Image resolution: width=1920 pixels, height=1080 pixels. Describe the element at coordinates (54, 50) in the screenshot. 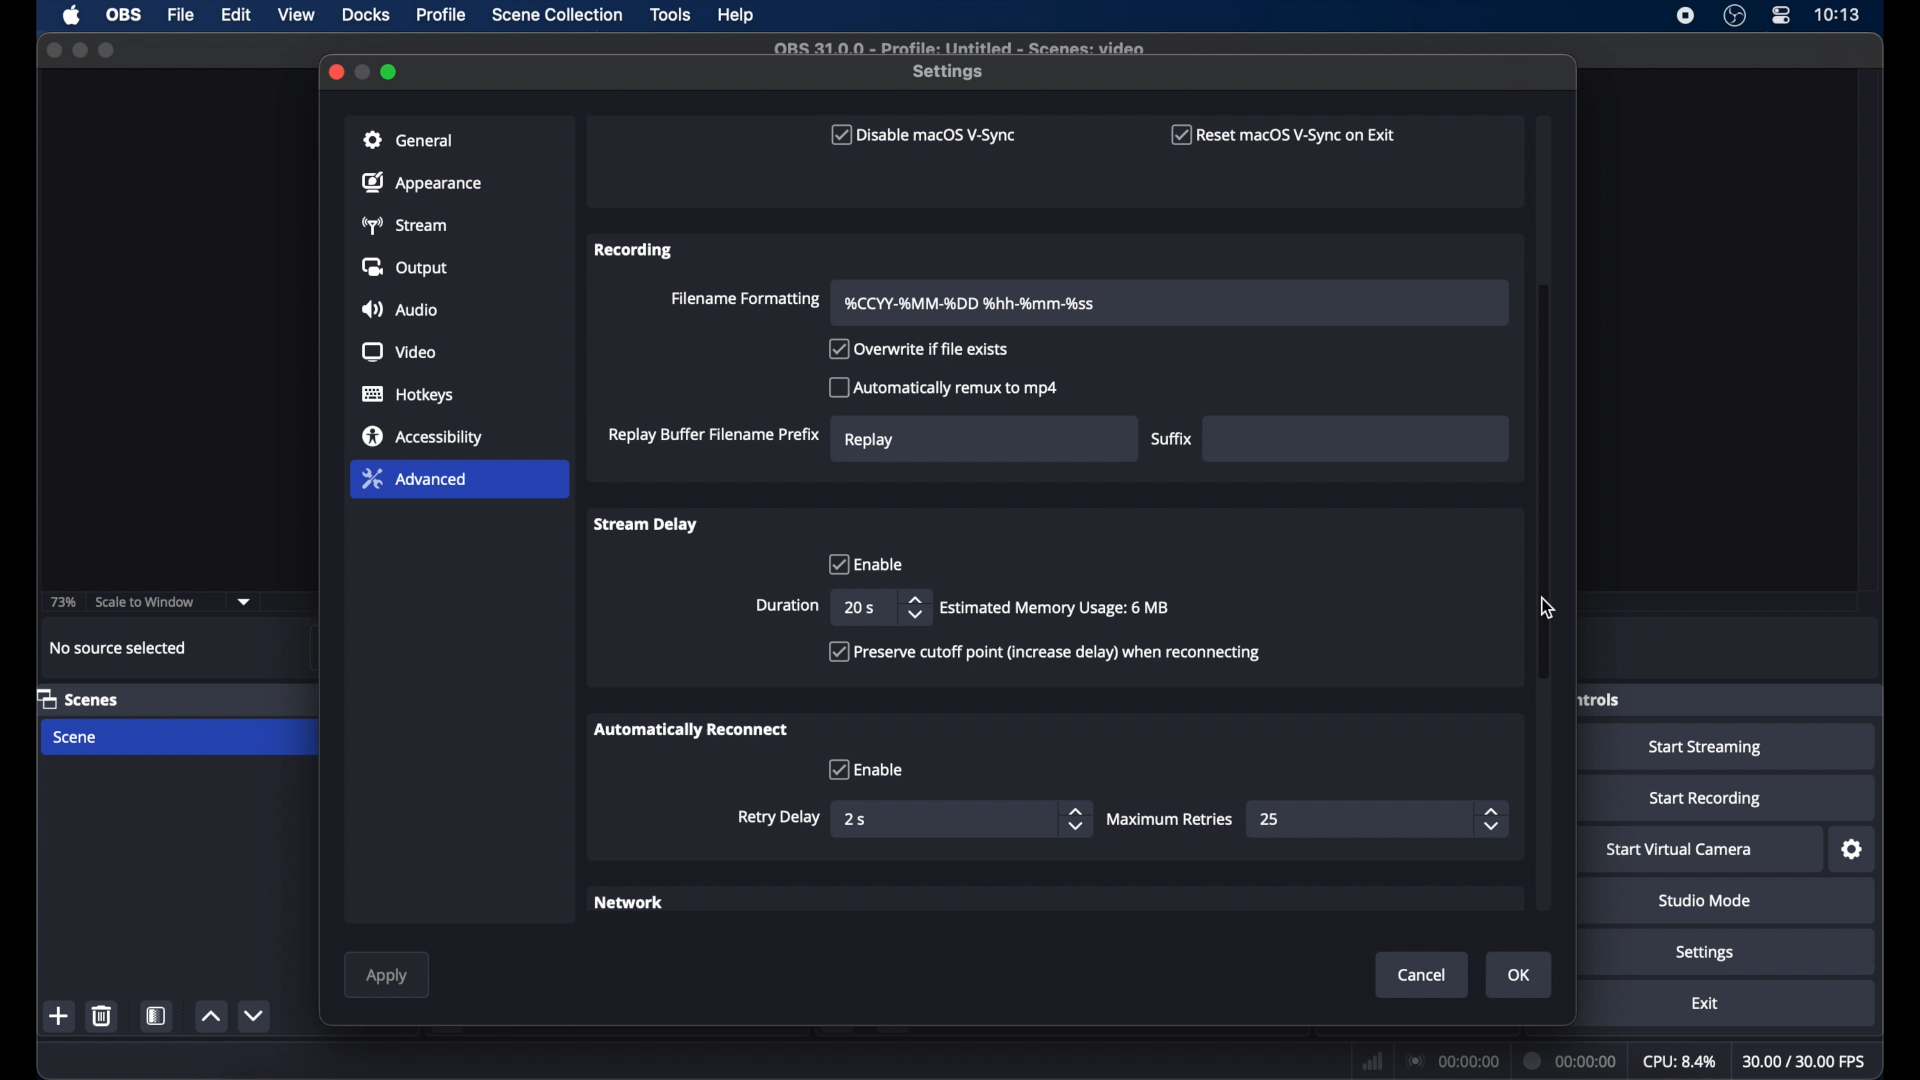

I see `close` at that location.